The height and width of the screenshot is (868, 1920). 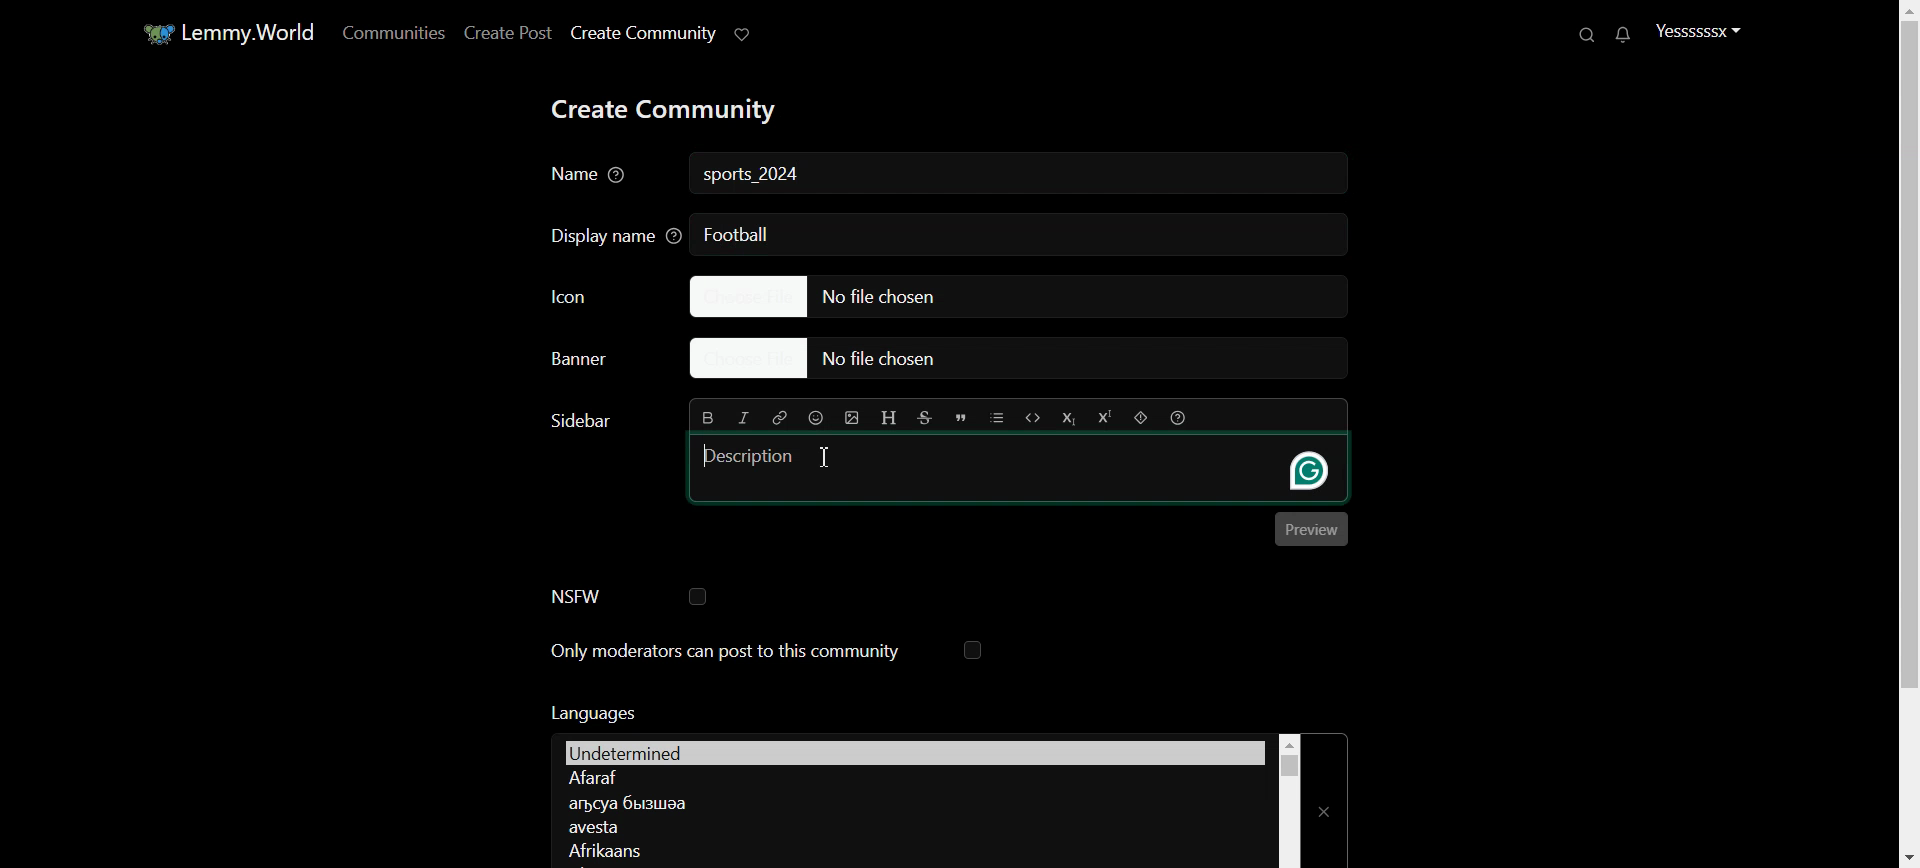 What do you see at coordinates (1141, 418) in the screenshot?
I see `Spoiler` at bounding box center [1141, 418].